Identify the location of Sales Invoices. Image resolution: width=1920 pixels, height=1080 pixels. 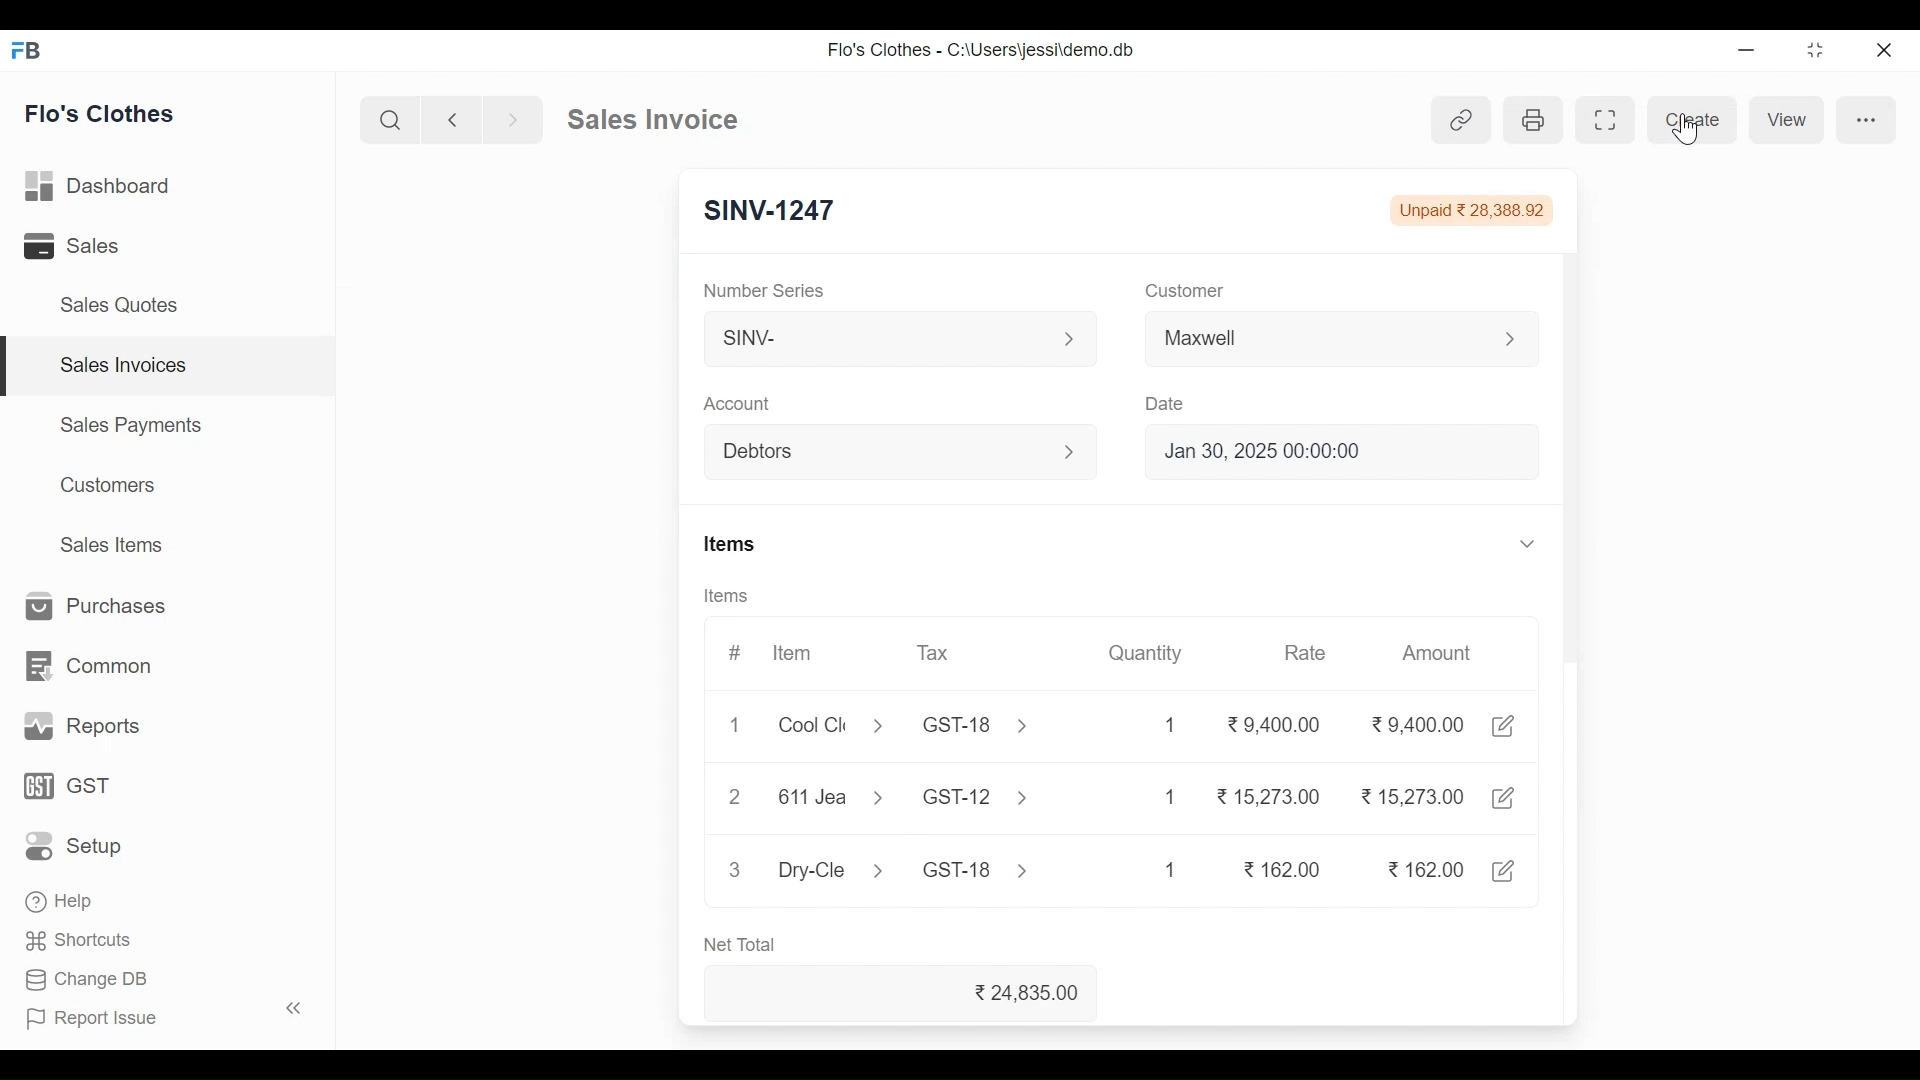
(170, 366).